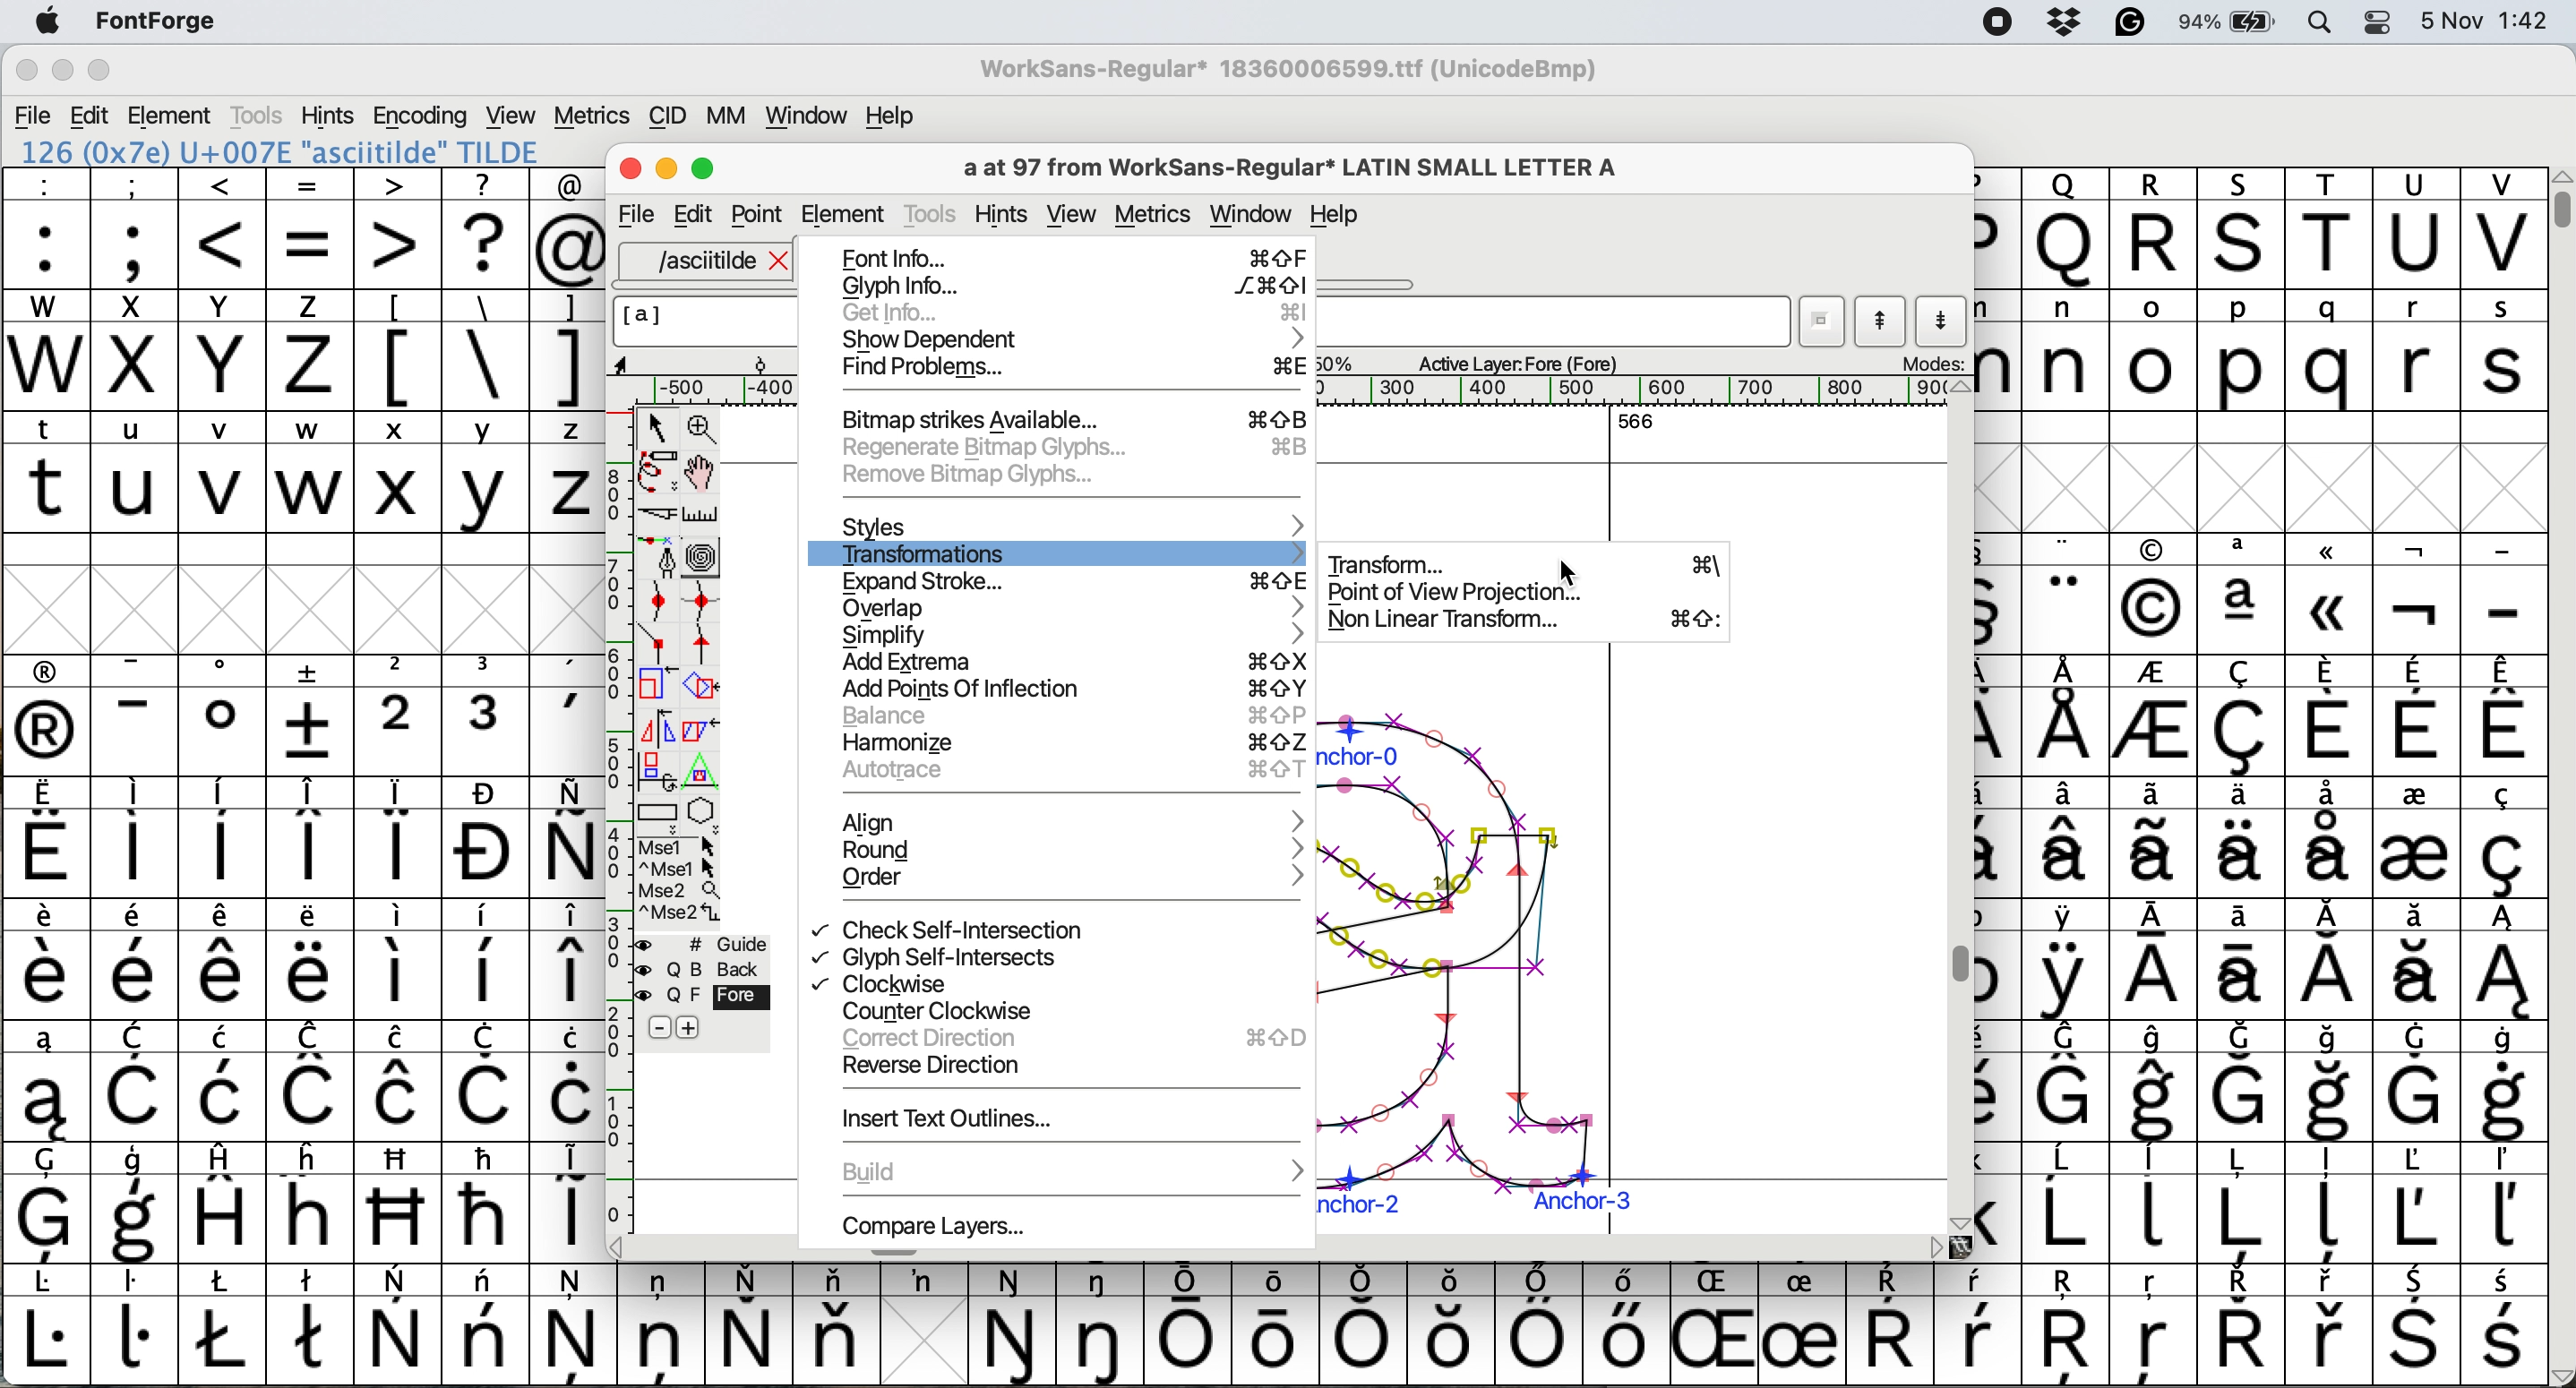 The image size is (2576, 1388). What do you see at coordinates (1070, 1172) in the screenshot?
I see `build` at bounding box center [1070, 1172].